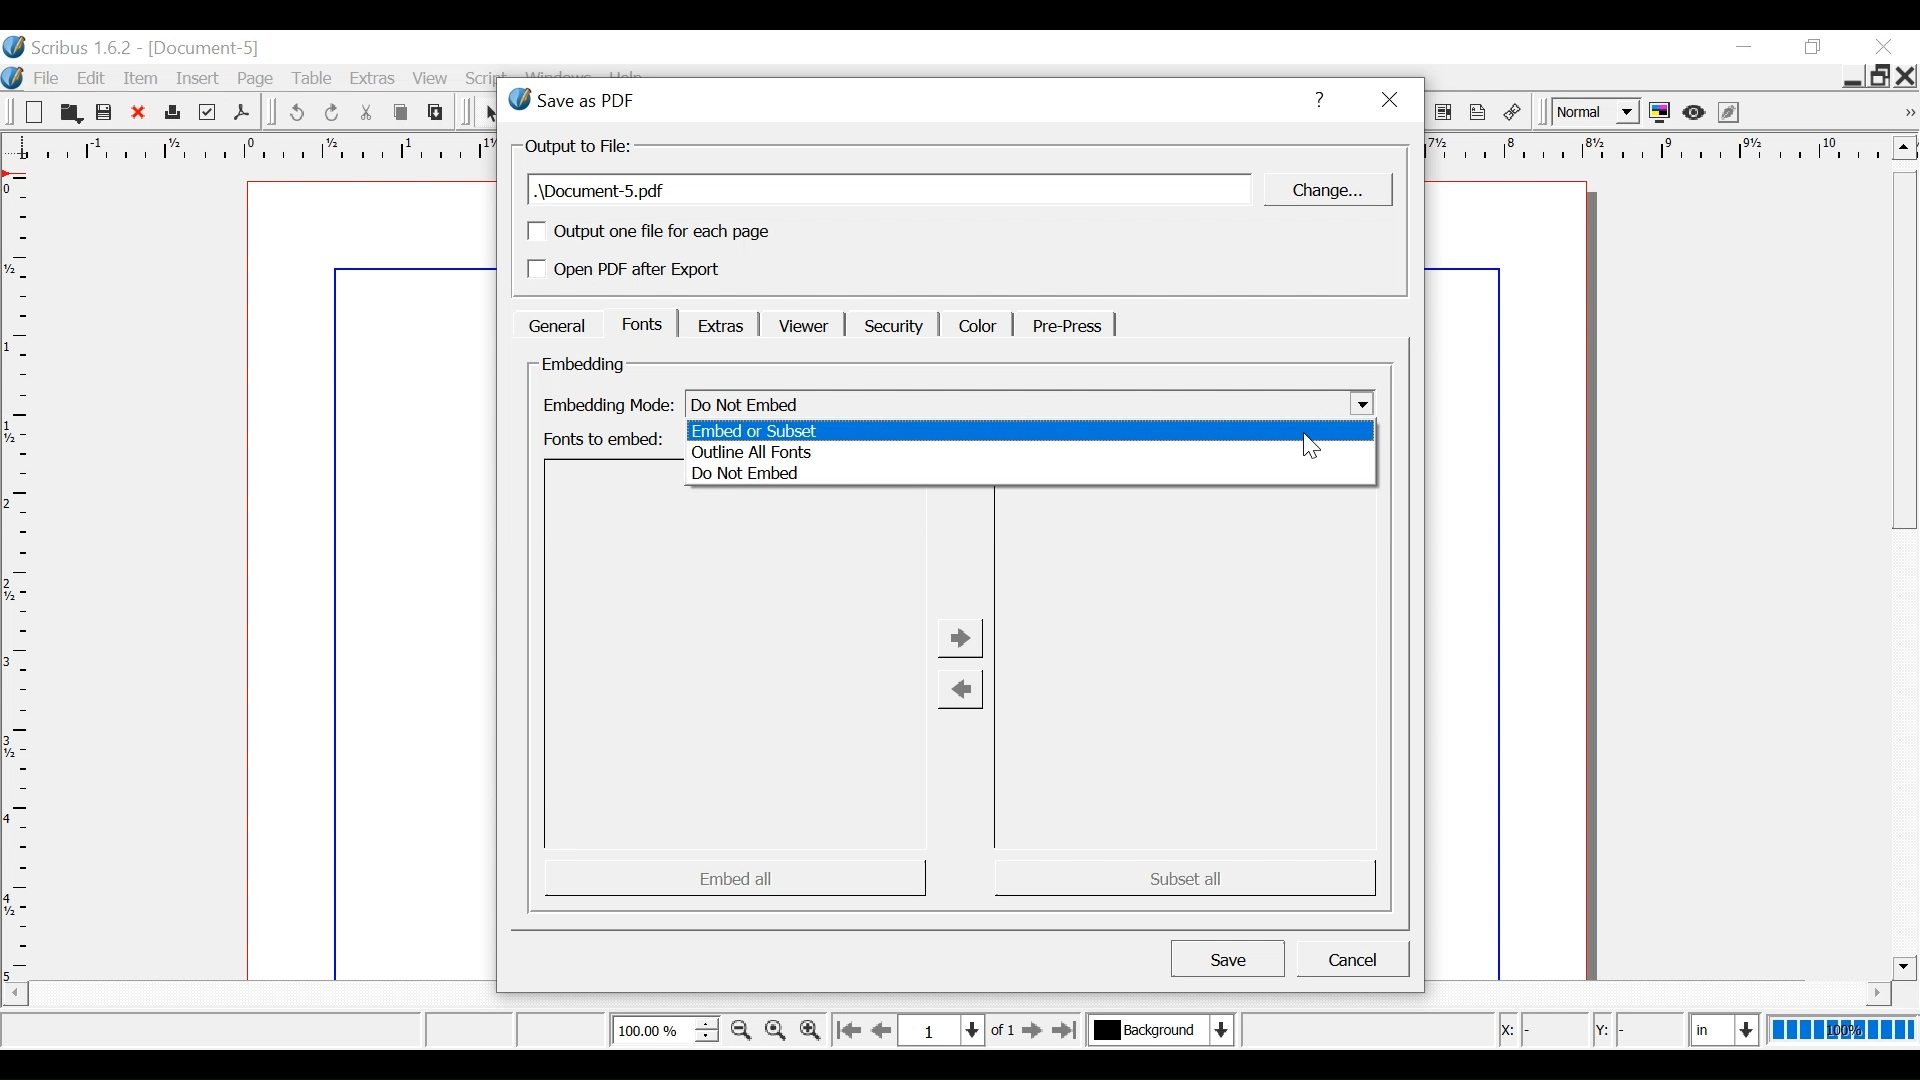  I want to click on Go to the next page, so click(1034, 1031).